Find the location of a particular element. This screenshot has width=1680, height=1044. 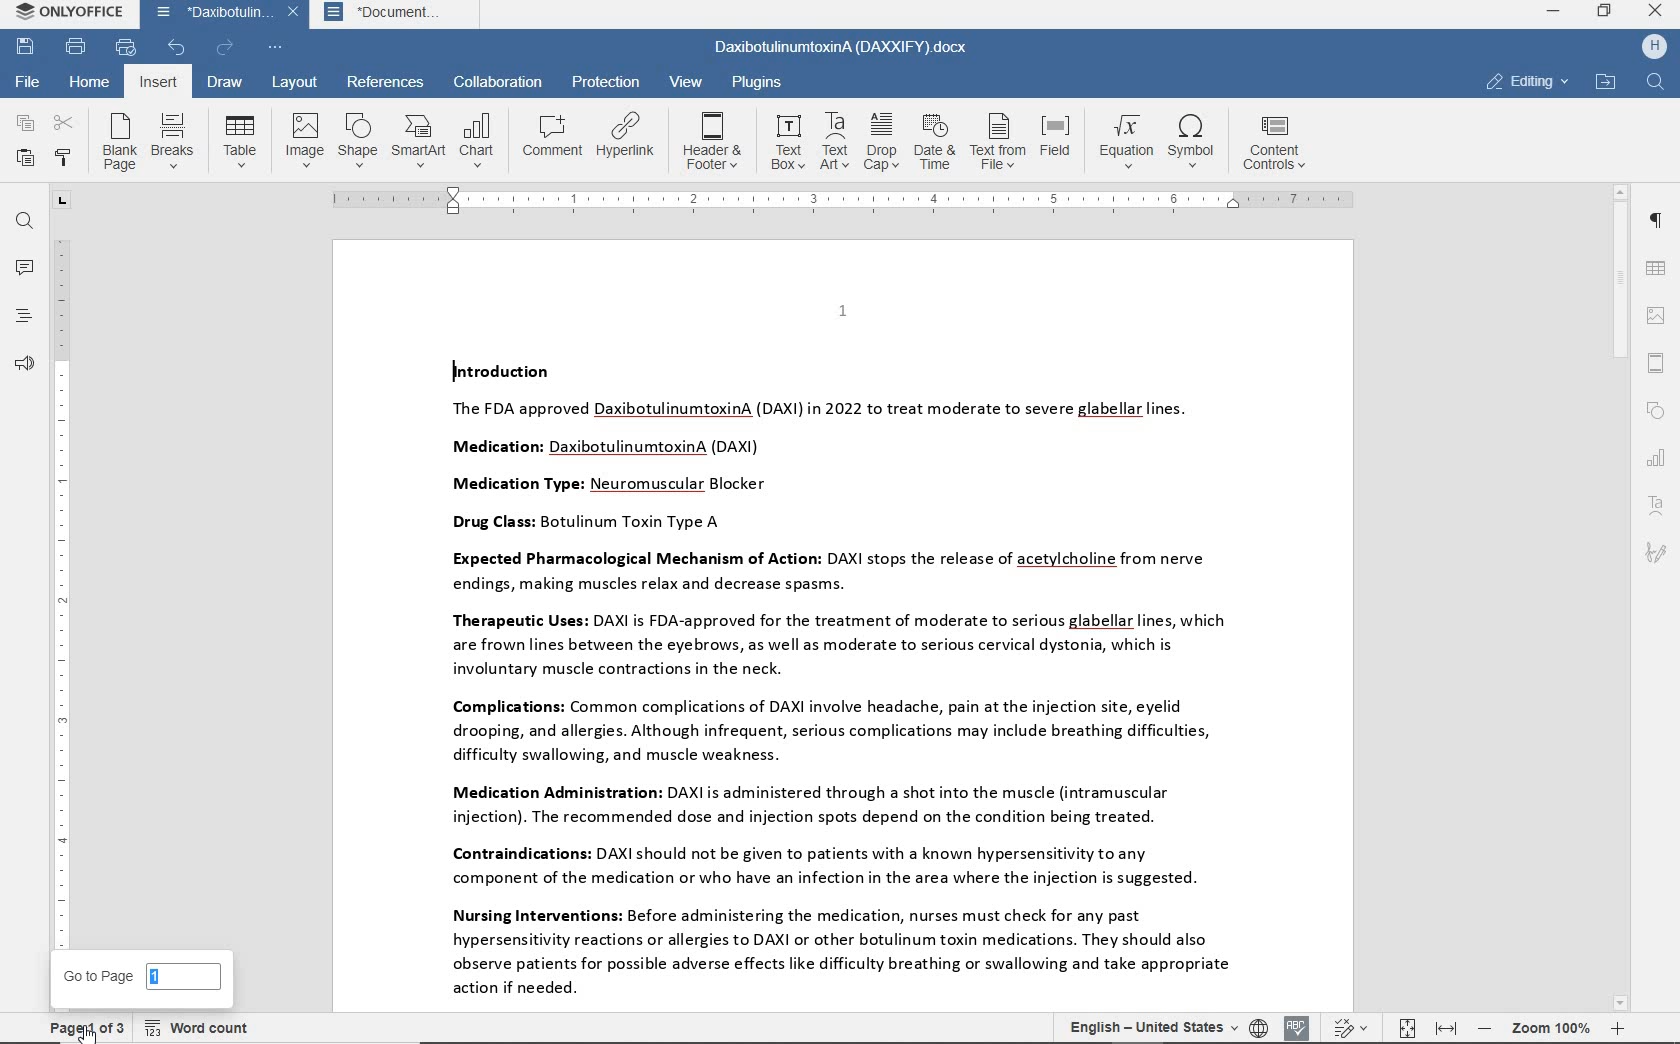

symbol is located at coordinates (1195, 143).